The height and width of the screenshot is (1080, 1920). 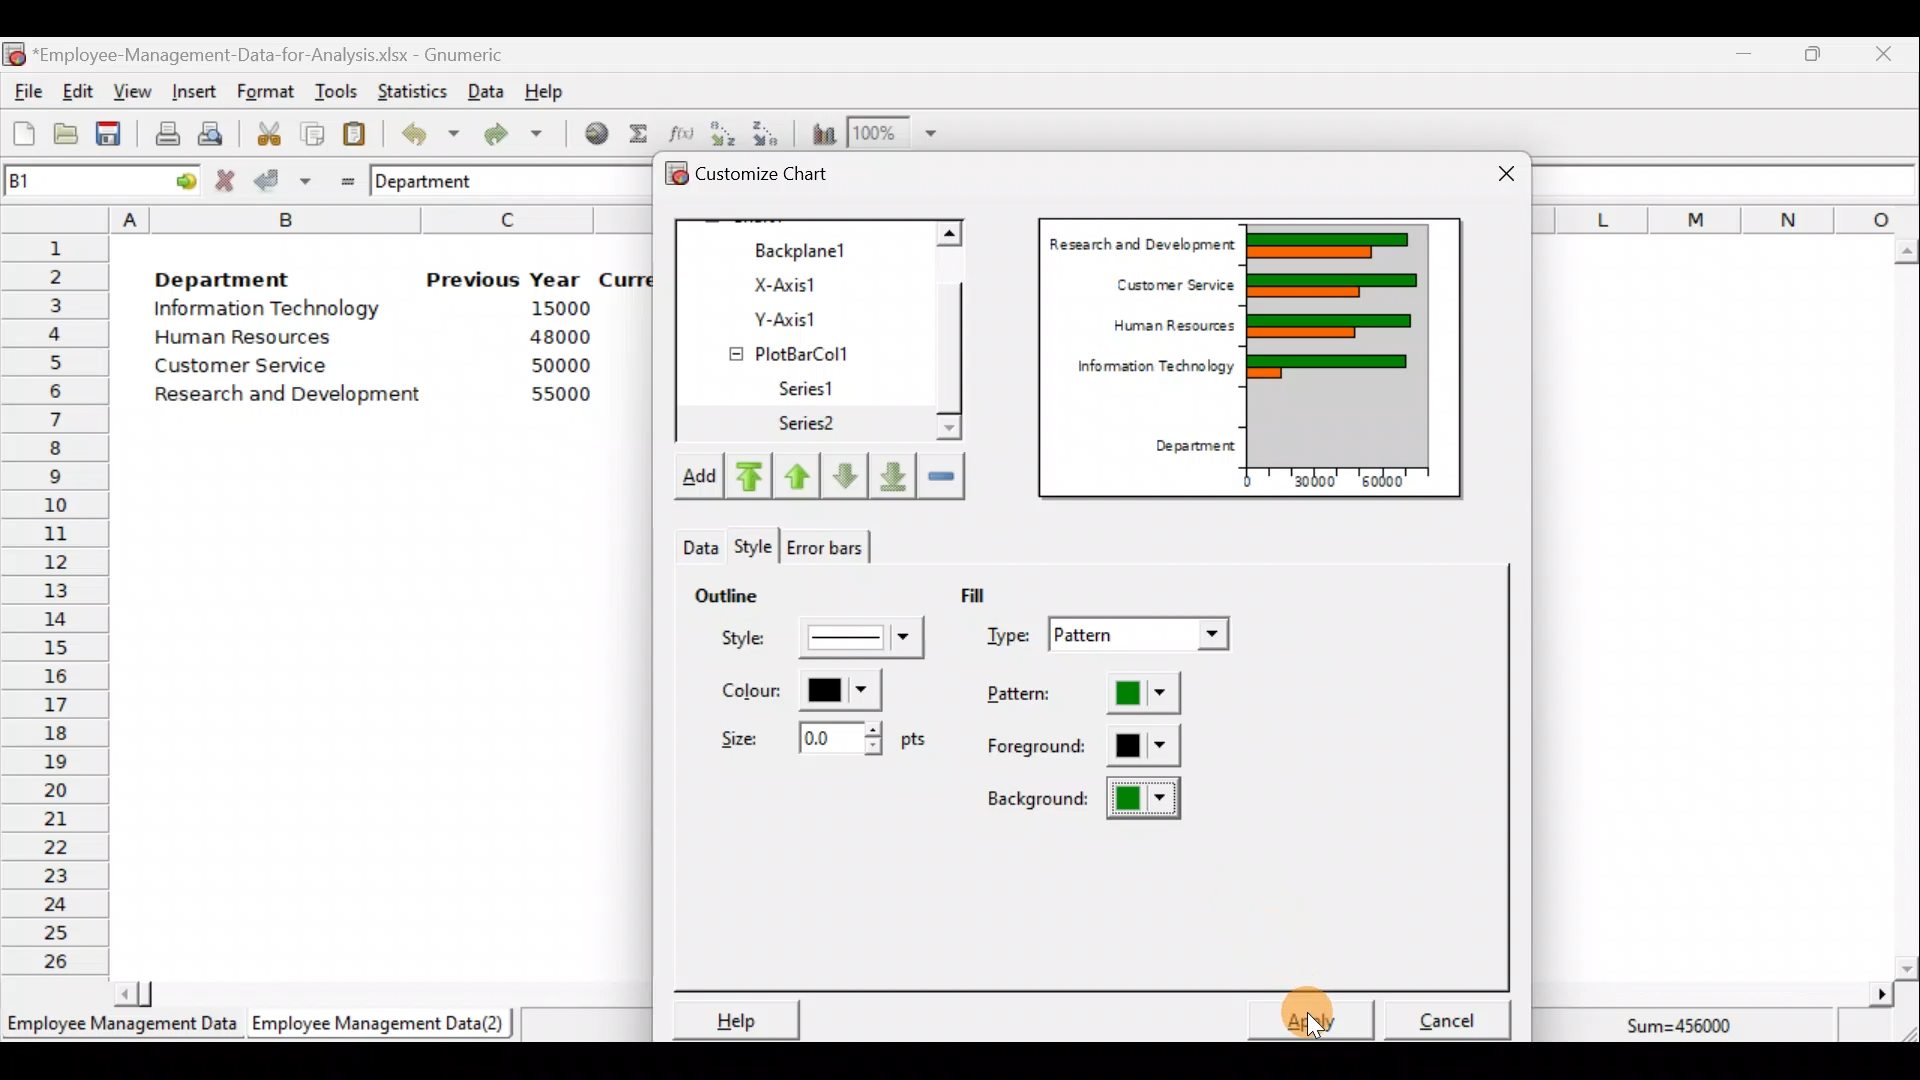 I want to click on Open a file, so click(x=71, y=136).